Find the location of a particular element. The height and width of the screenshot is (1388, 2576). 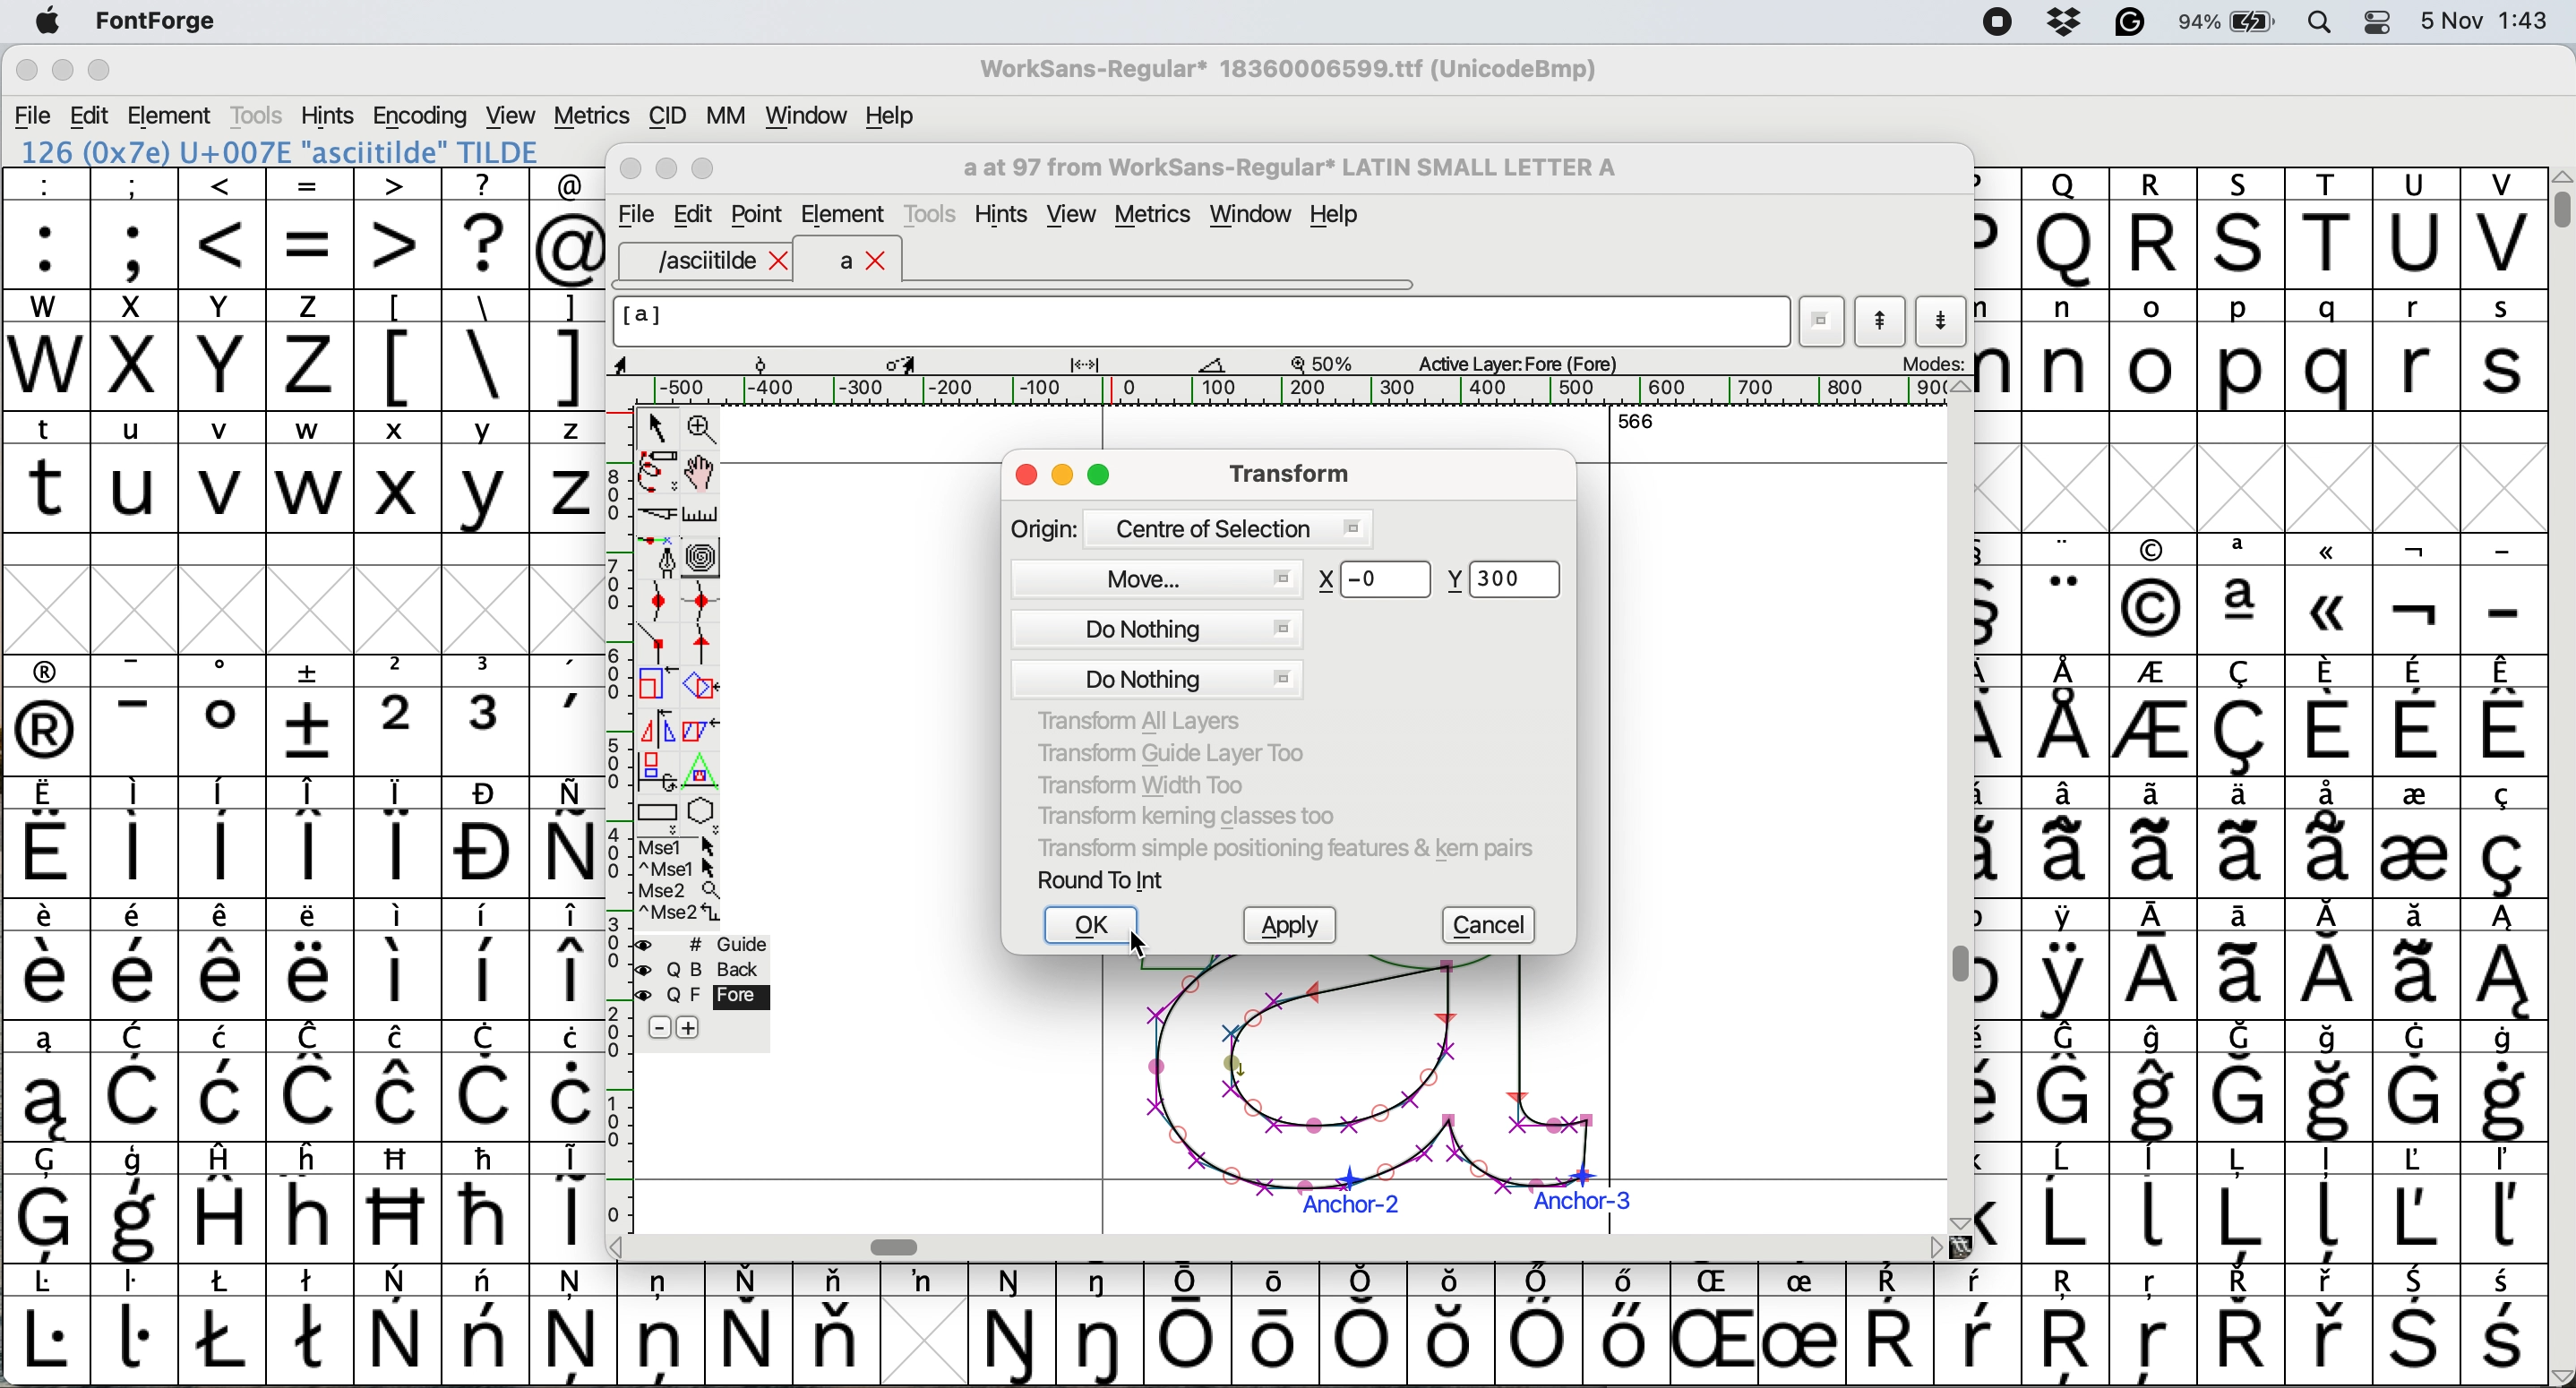

U is located at coordinates (2416, 229).